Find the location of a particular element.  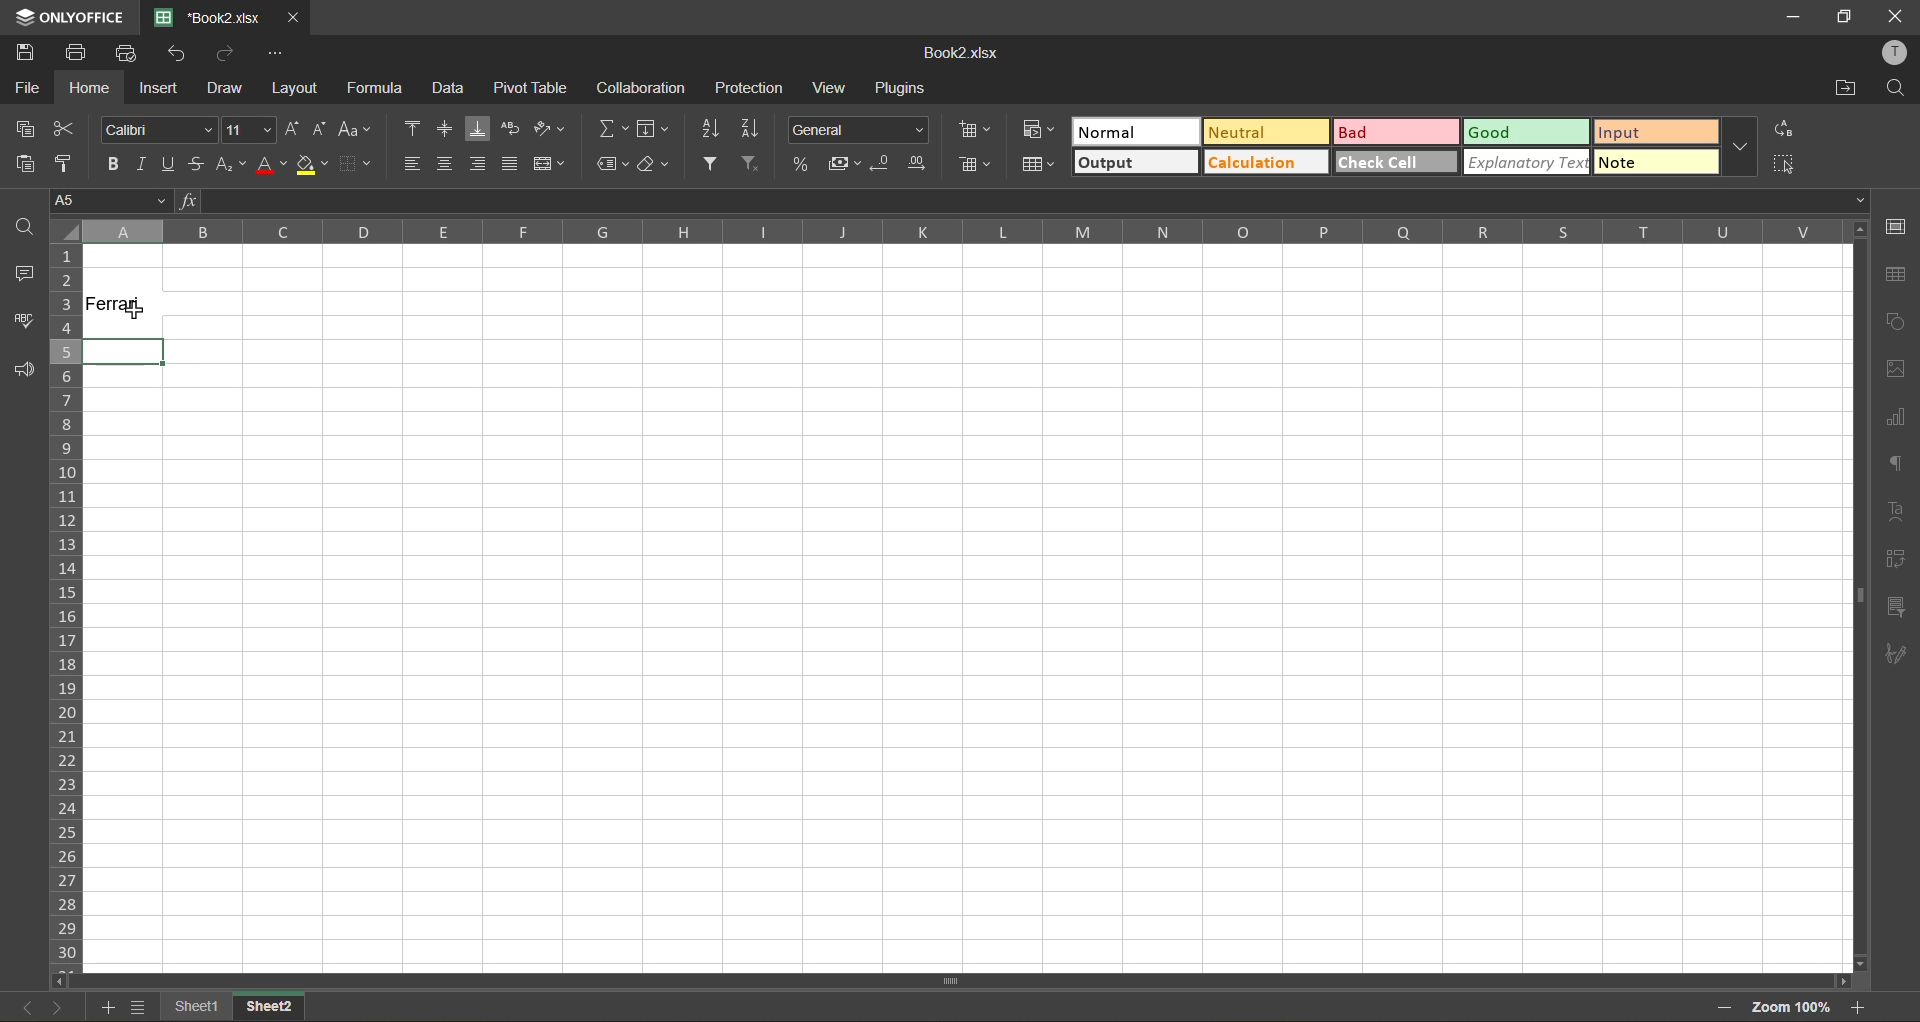

layout is located at coordinates (296, 86).